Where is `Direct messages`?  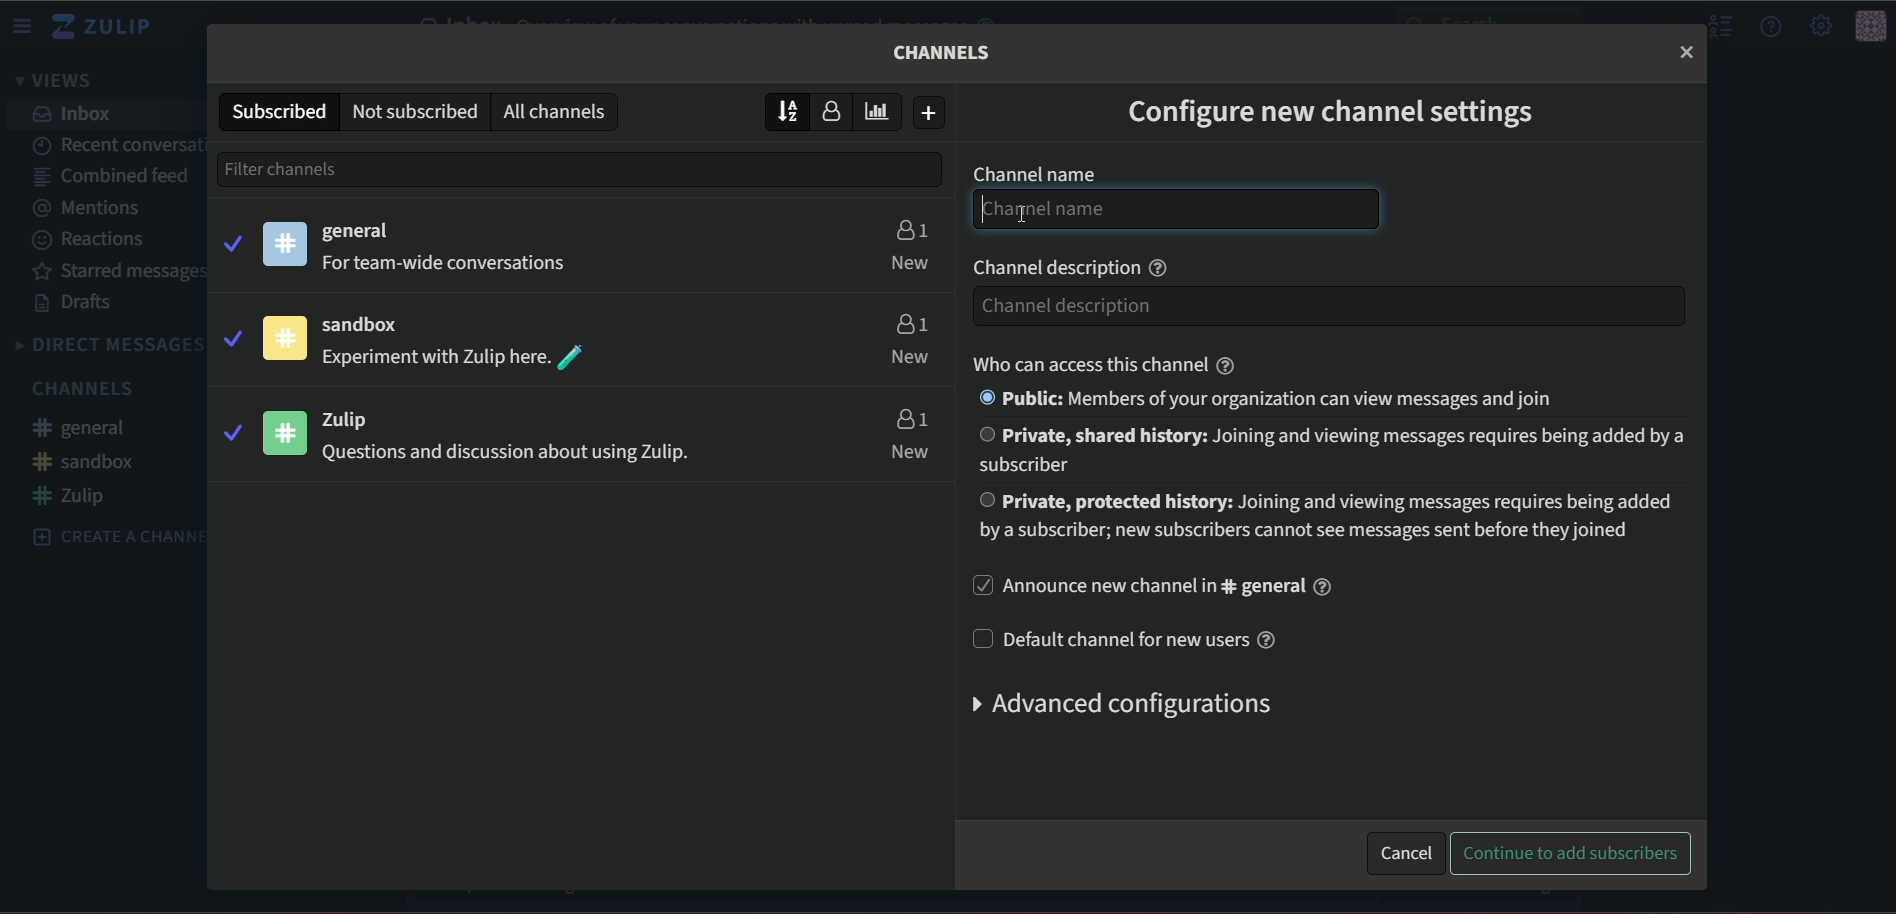 Direct messages is located at coordinates (107, 345).